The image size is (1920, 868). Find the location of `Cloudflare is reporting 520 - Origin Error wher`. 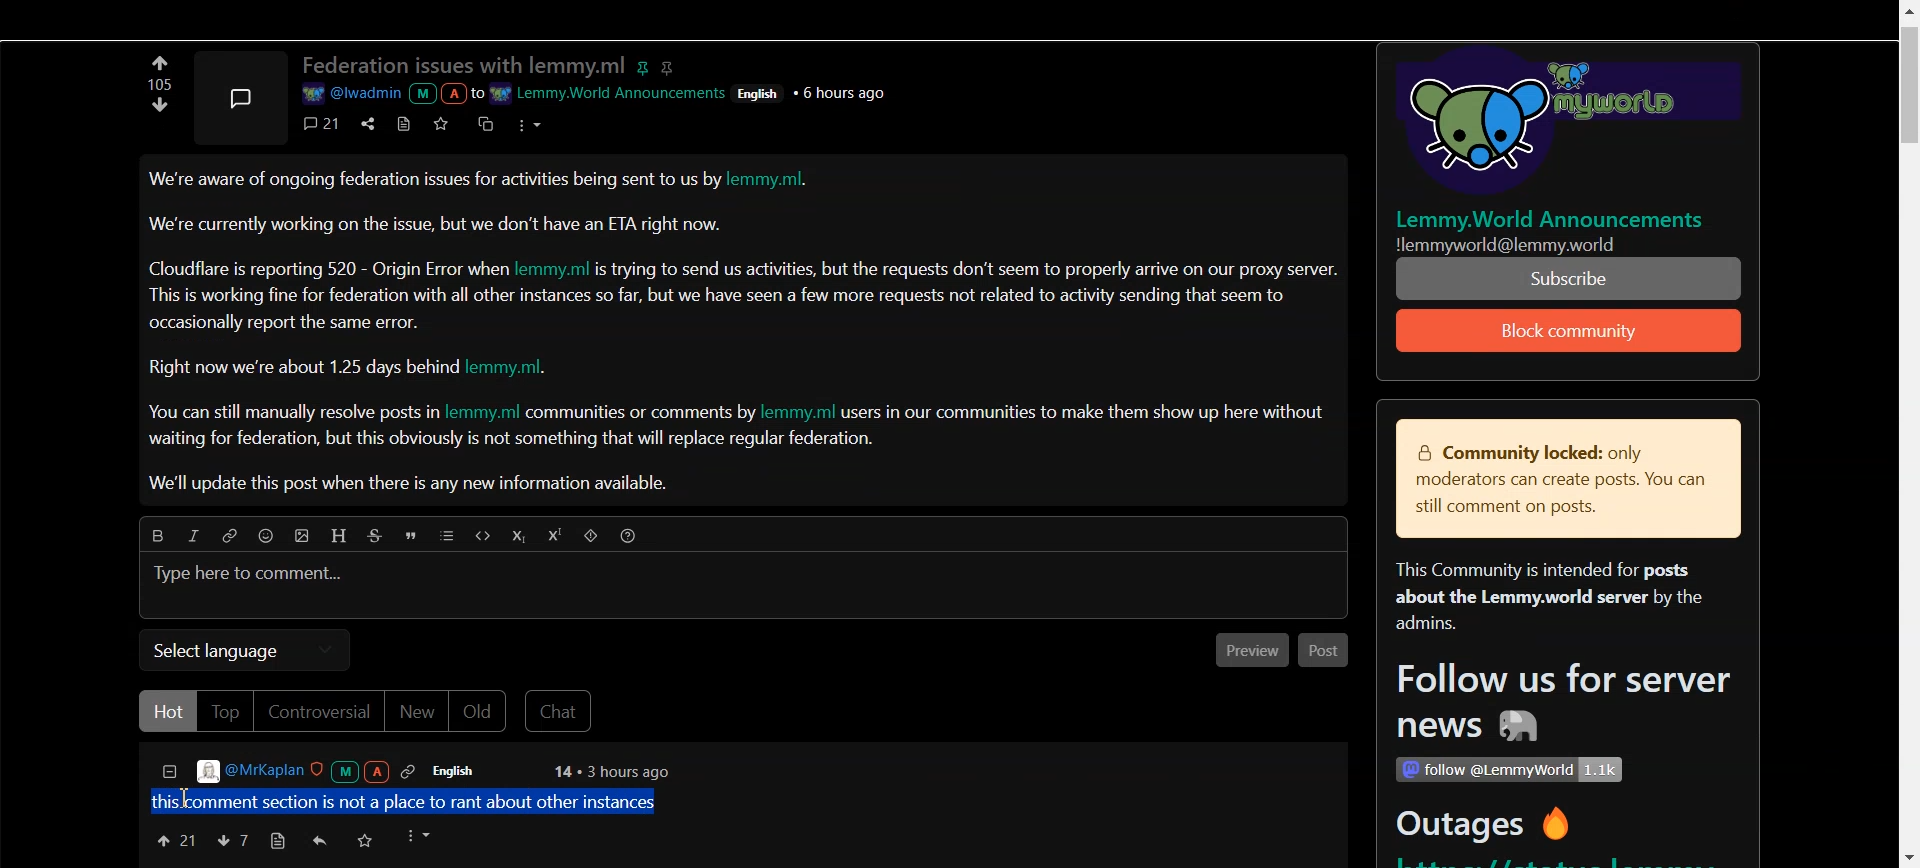

Cloudflare is reporting 520 - Origin Error wher is located at coordinates (329, 268).